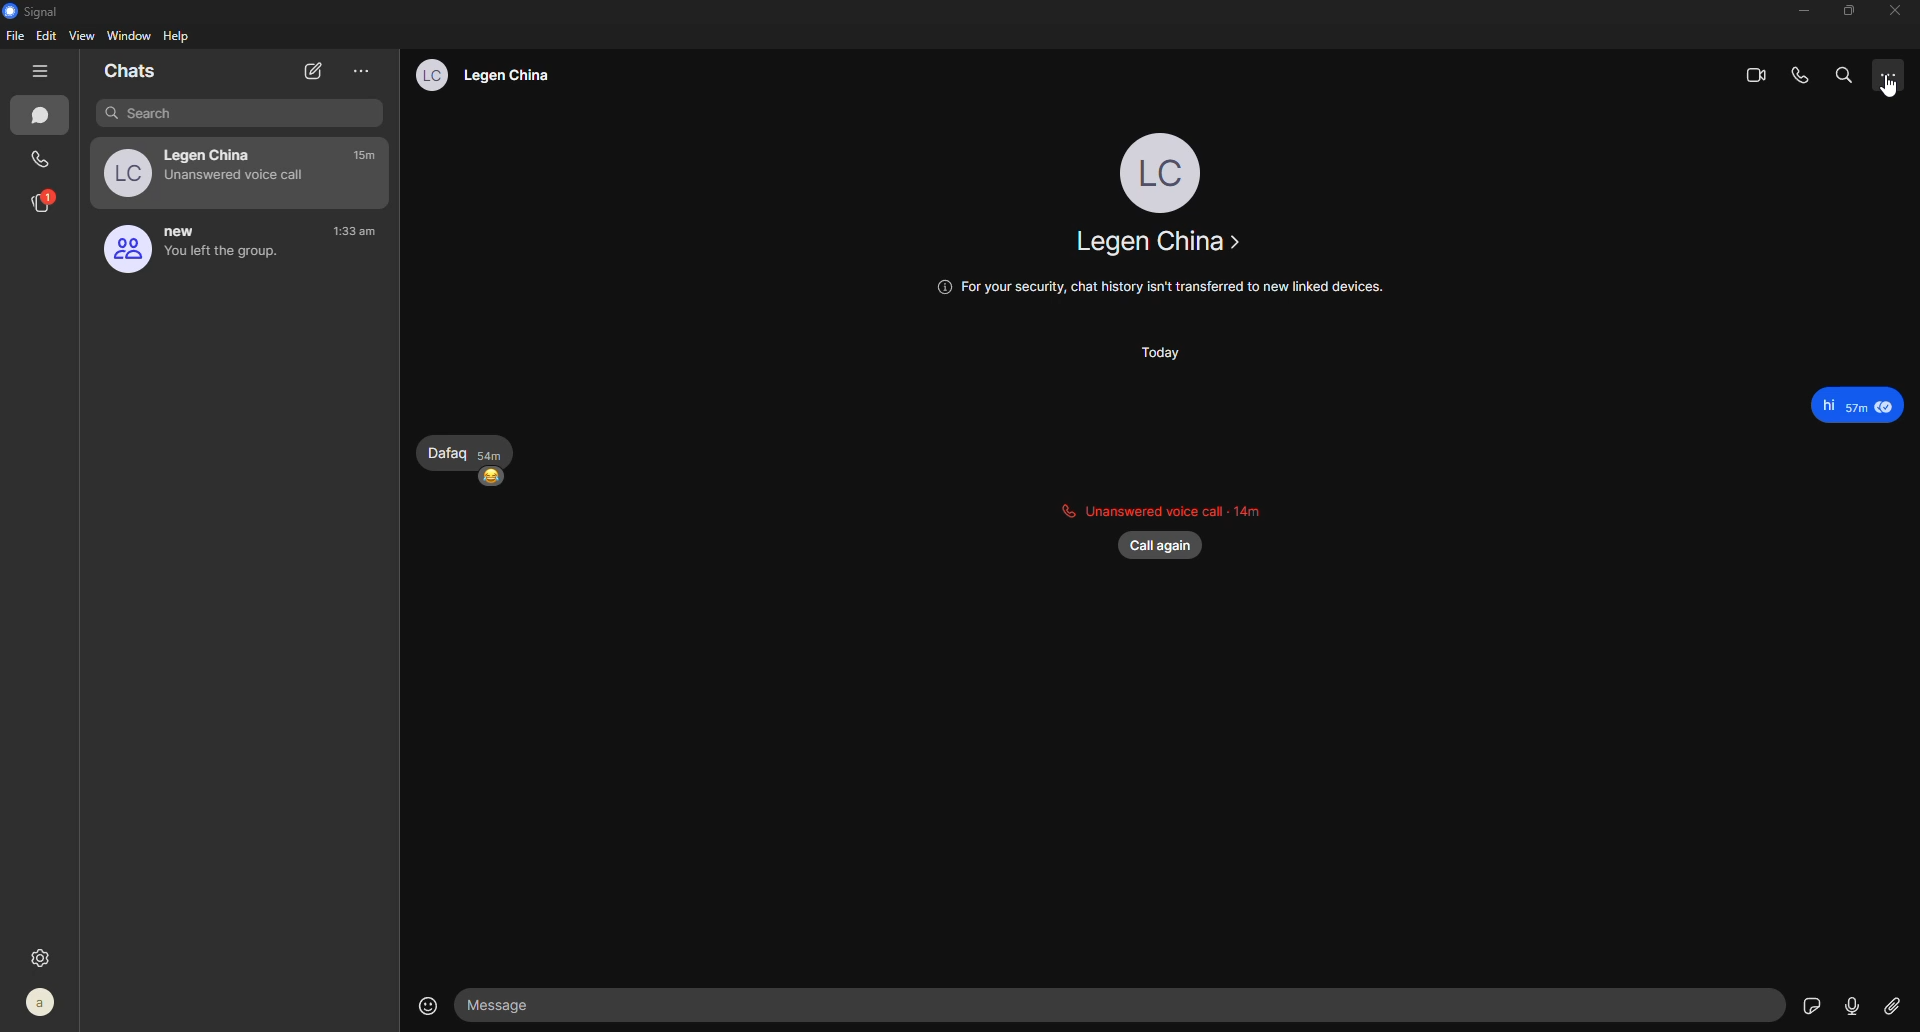  What do you see at coordinates (1888, 10) in the screenshot?
I see `close` at bounding box center [1888, 10].